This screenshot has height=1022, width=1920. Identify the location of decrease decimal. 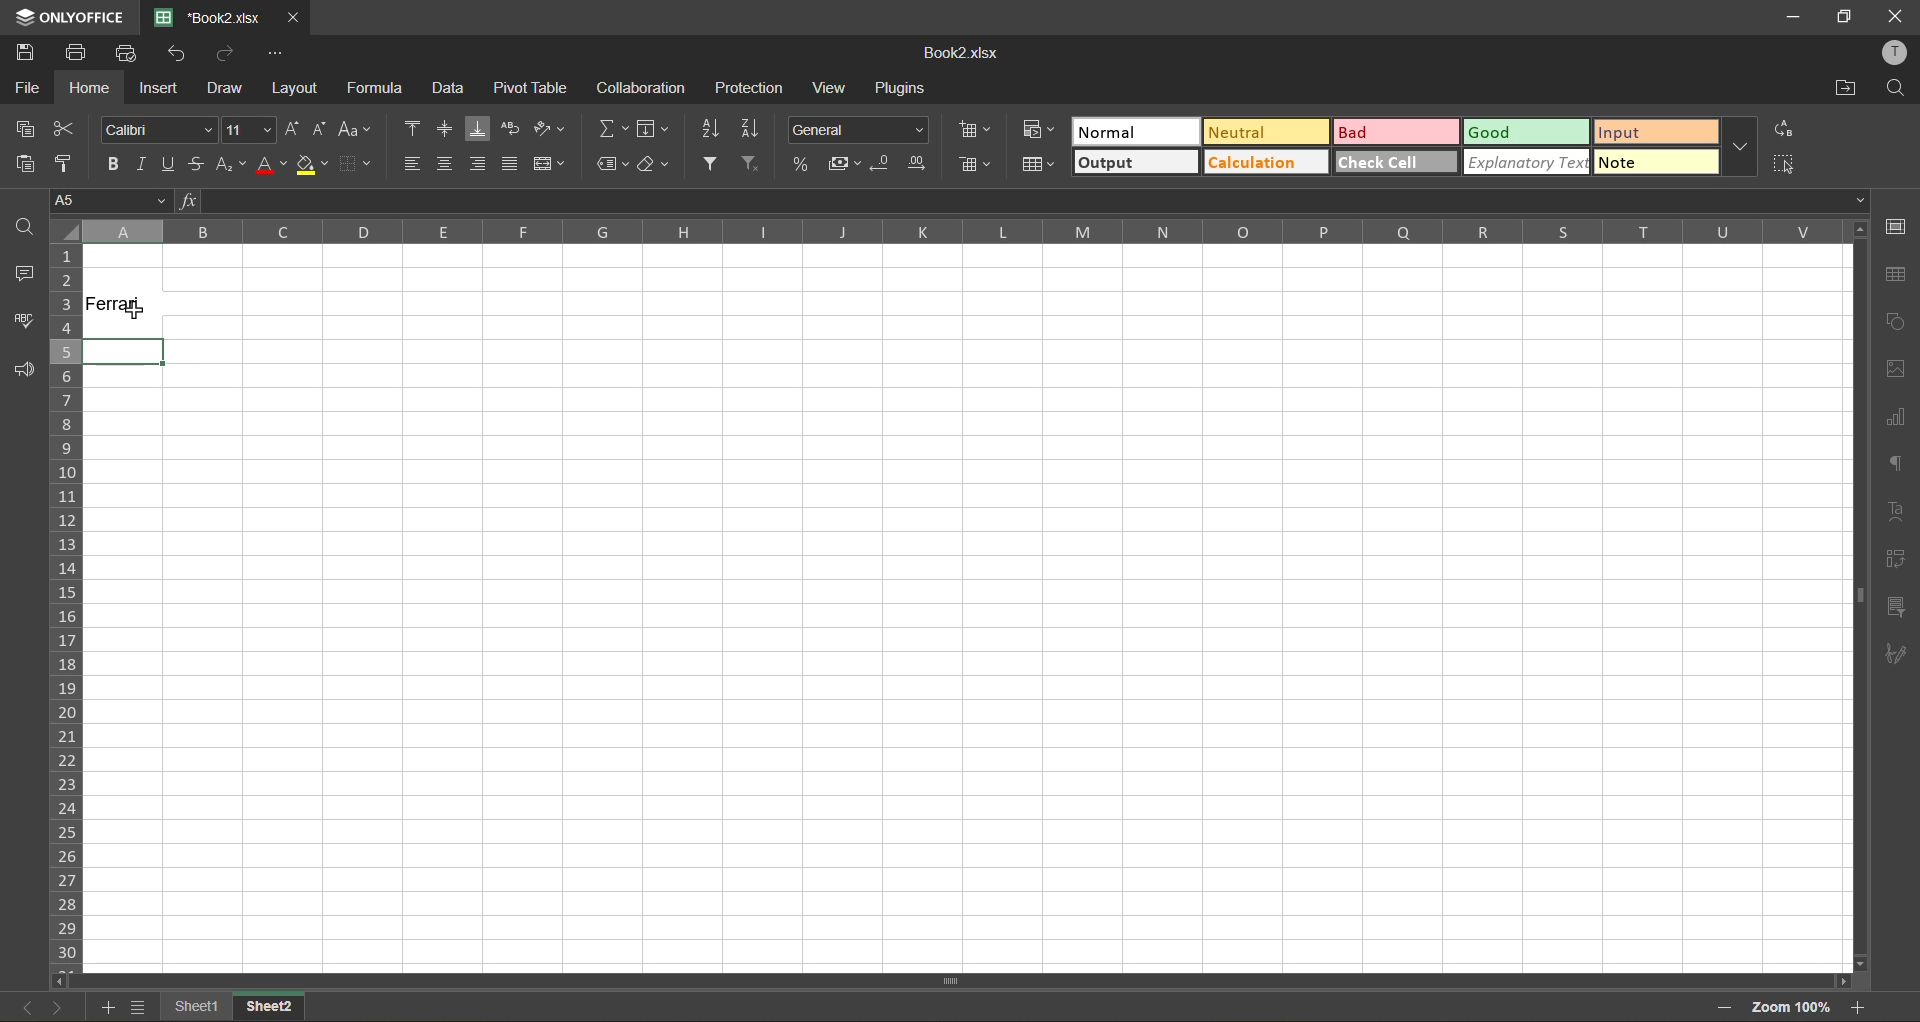
(883, 164).